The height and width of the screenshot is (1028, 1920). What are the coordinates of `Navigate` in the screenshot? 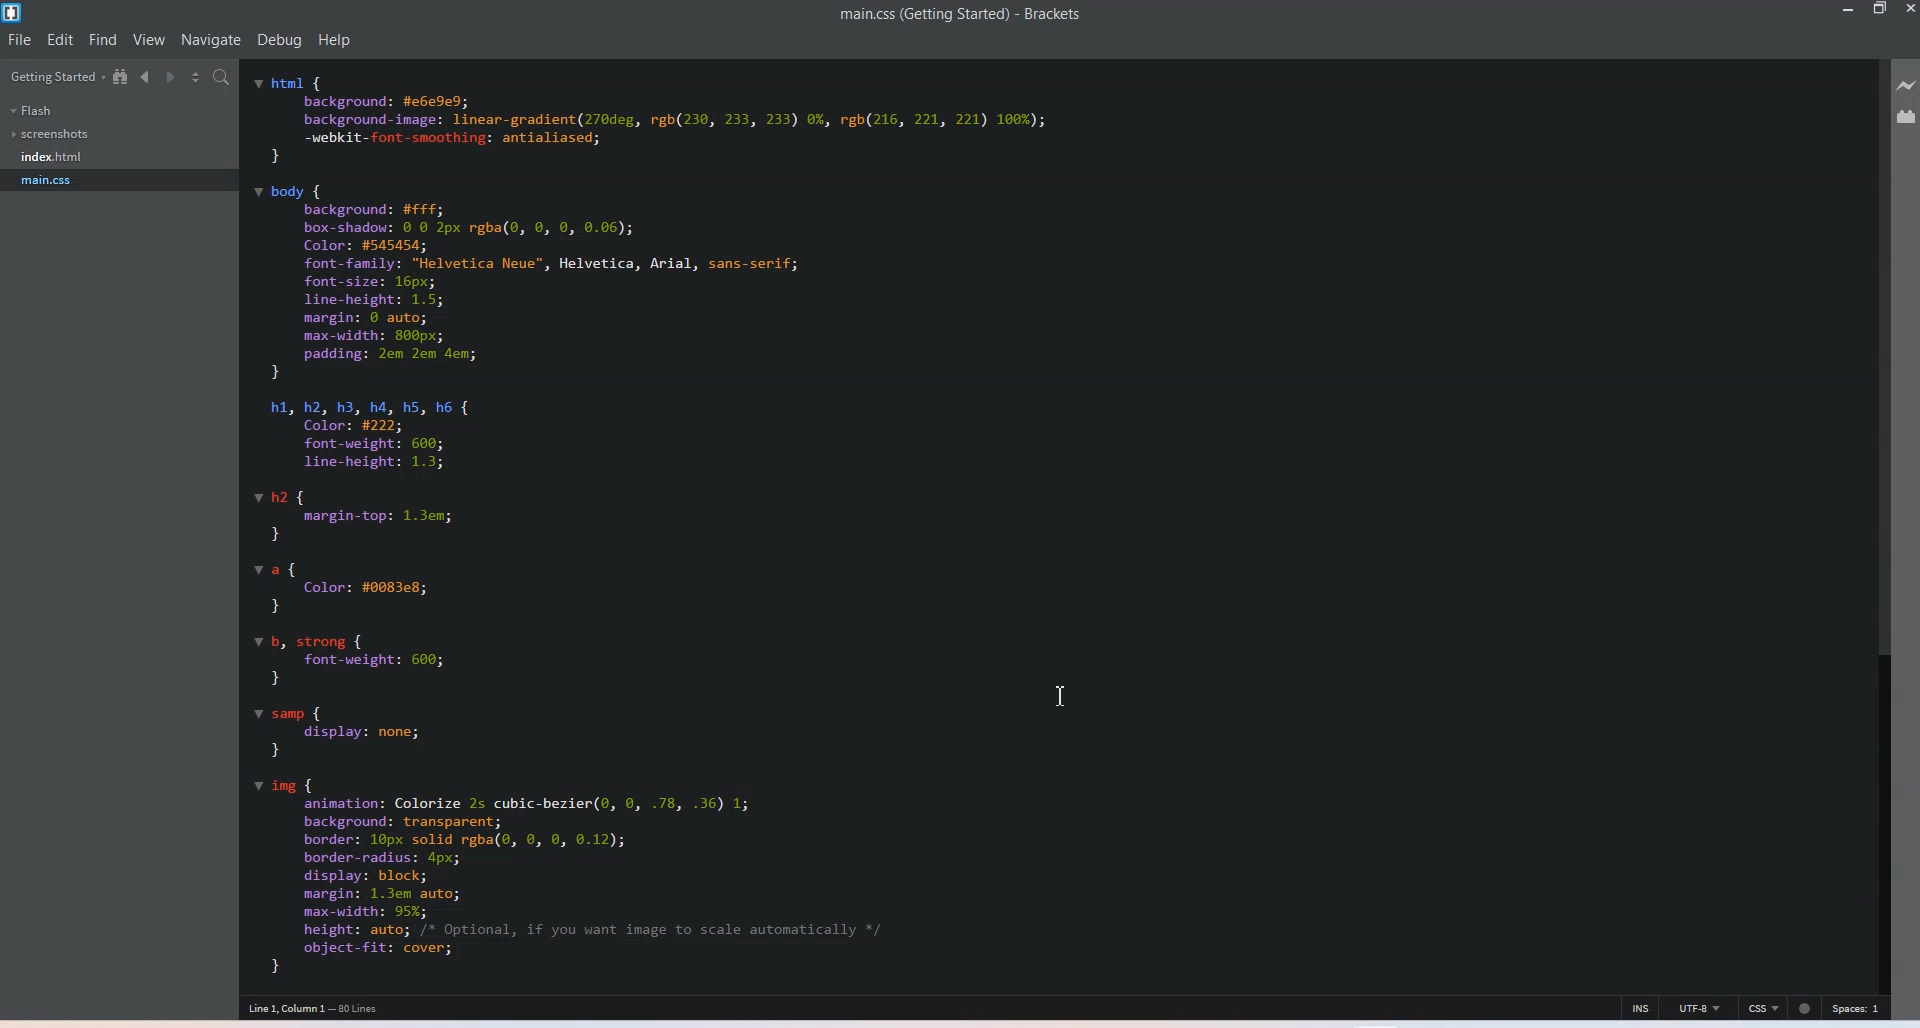 It's located at (211, 40).